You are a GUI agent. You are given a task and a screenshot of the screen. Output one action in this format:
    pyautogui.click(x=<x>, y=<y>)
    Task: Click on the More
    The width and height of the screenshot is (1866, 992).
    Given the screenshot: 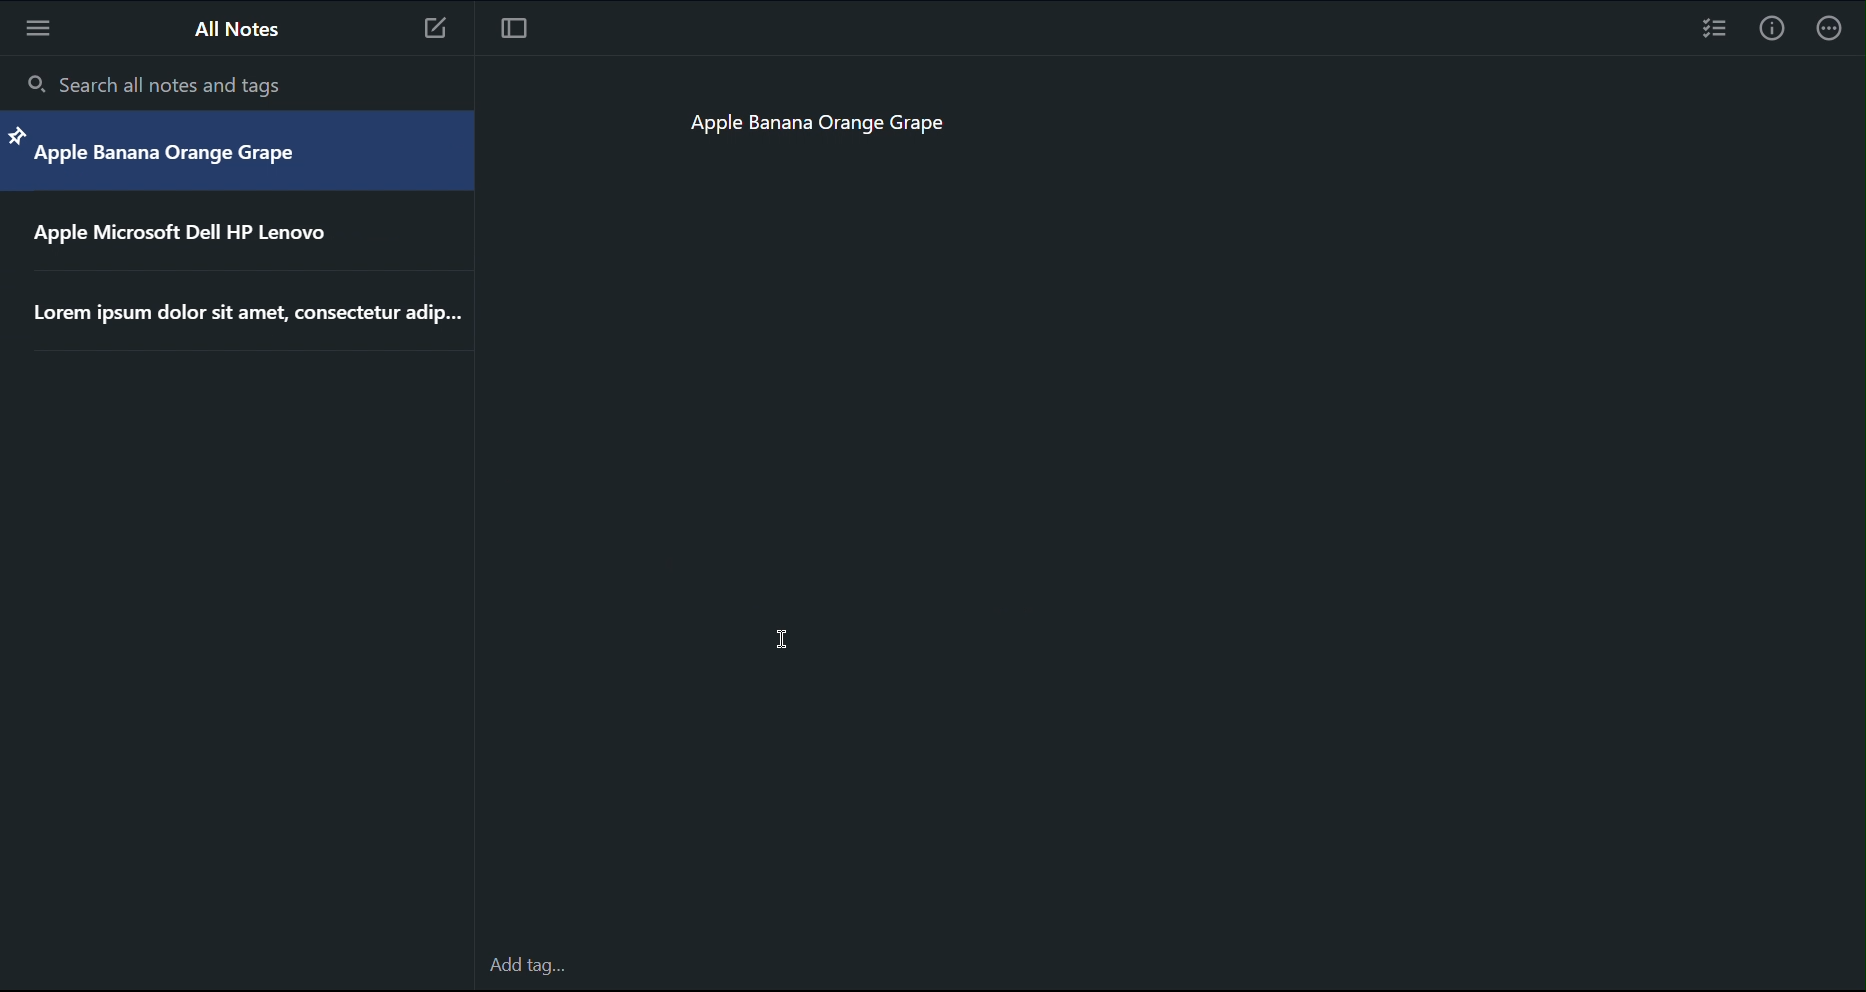 What is the action you would take?
    pyautogui.click(x=35, y=27)
    